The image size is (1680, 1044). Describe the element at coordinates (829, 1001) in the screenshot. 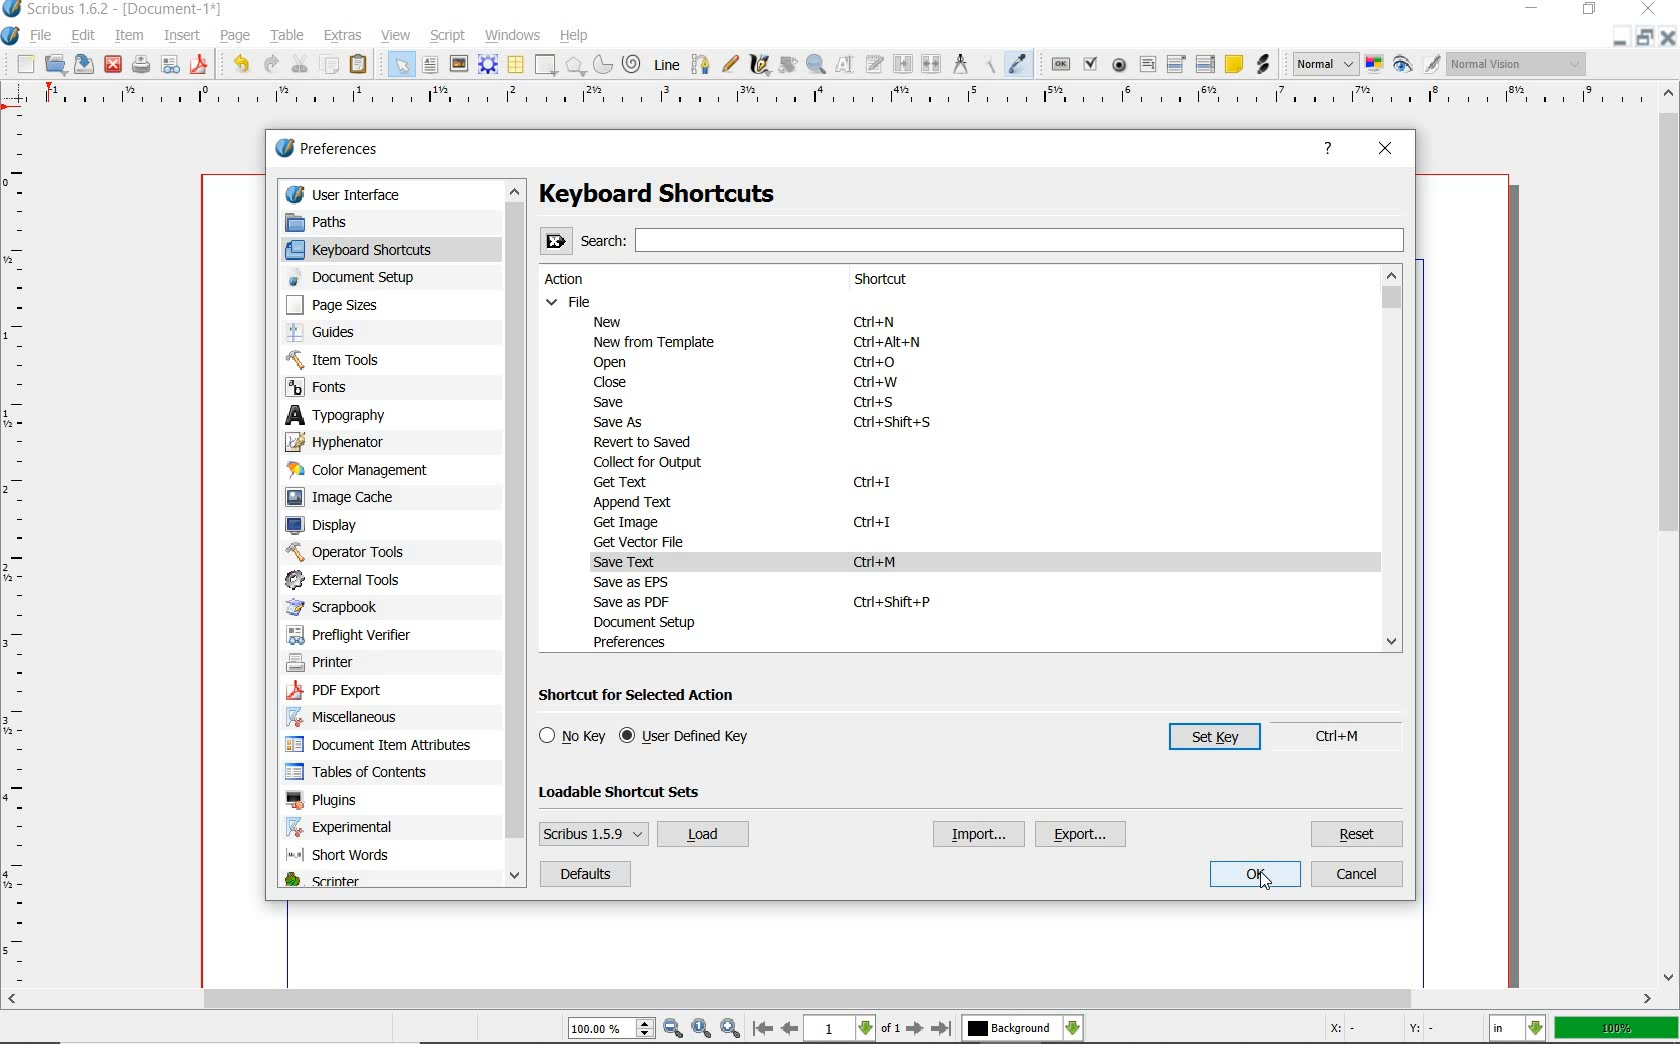

I see `scrollbar` at that location.